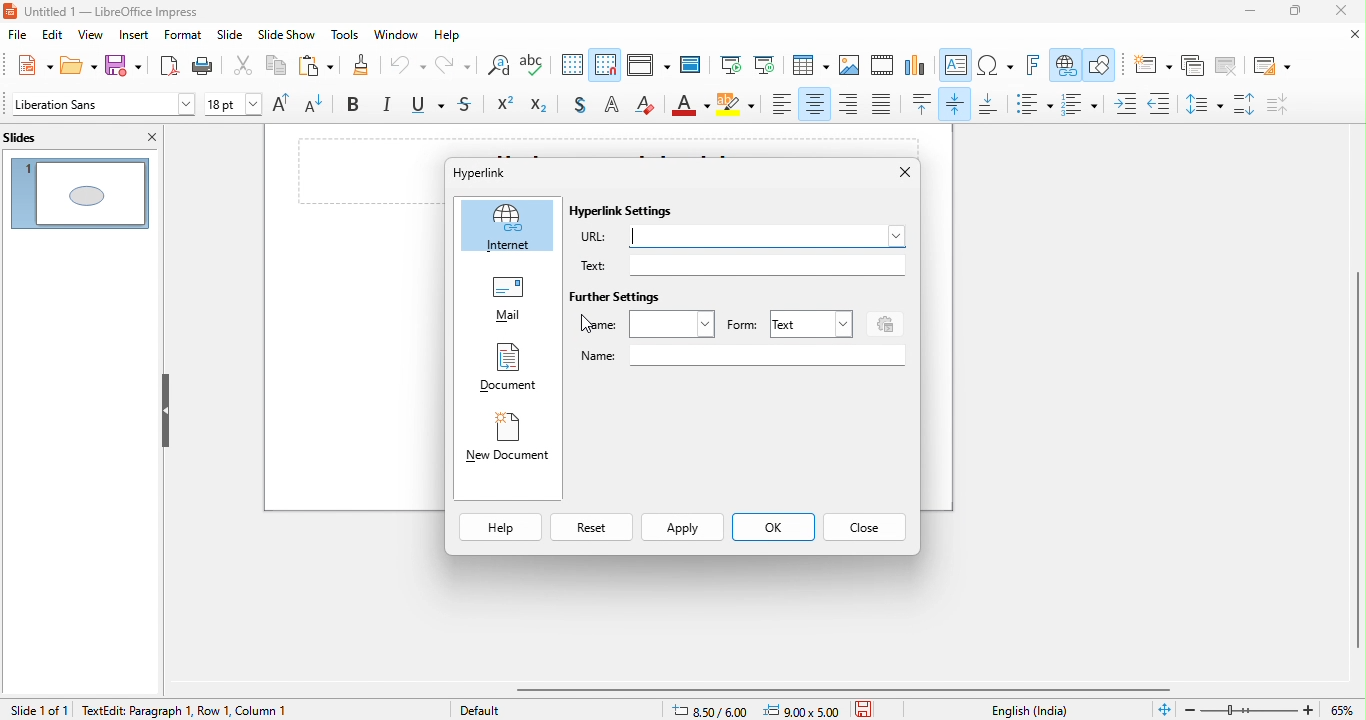  What do you see at coordinates (90, 36) in the screenshot?
I see `view` at bounding box center [90, 36].